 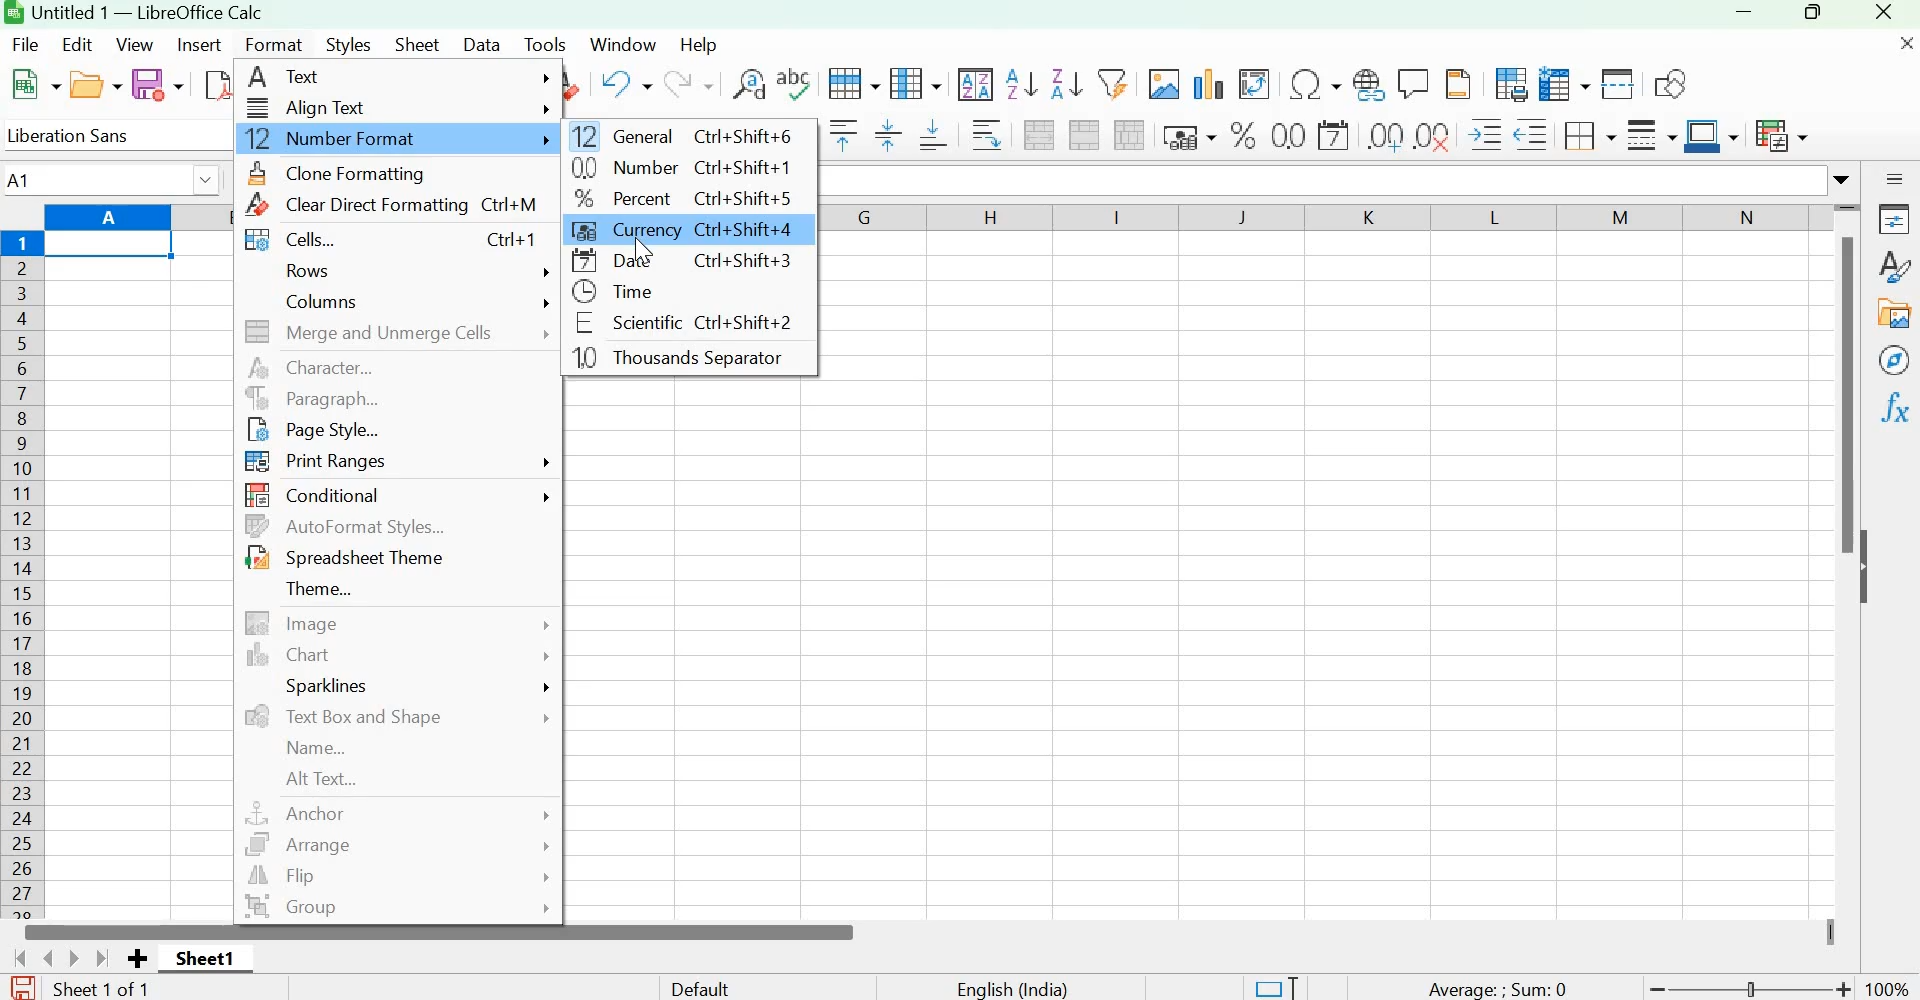 What do you see at coordinates (1275, 986) in the screenshot?
I see `Standard selection. Click to change selection mode.` at bounding box center [1275, 986].